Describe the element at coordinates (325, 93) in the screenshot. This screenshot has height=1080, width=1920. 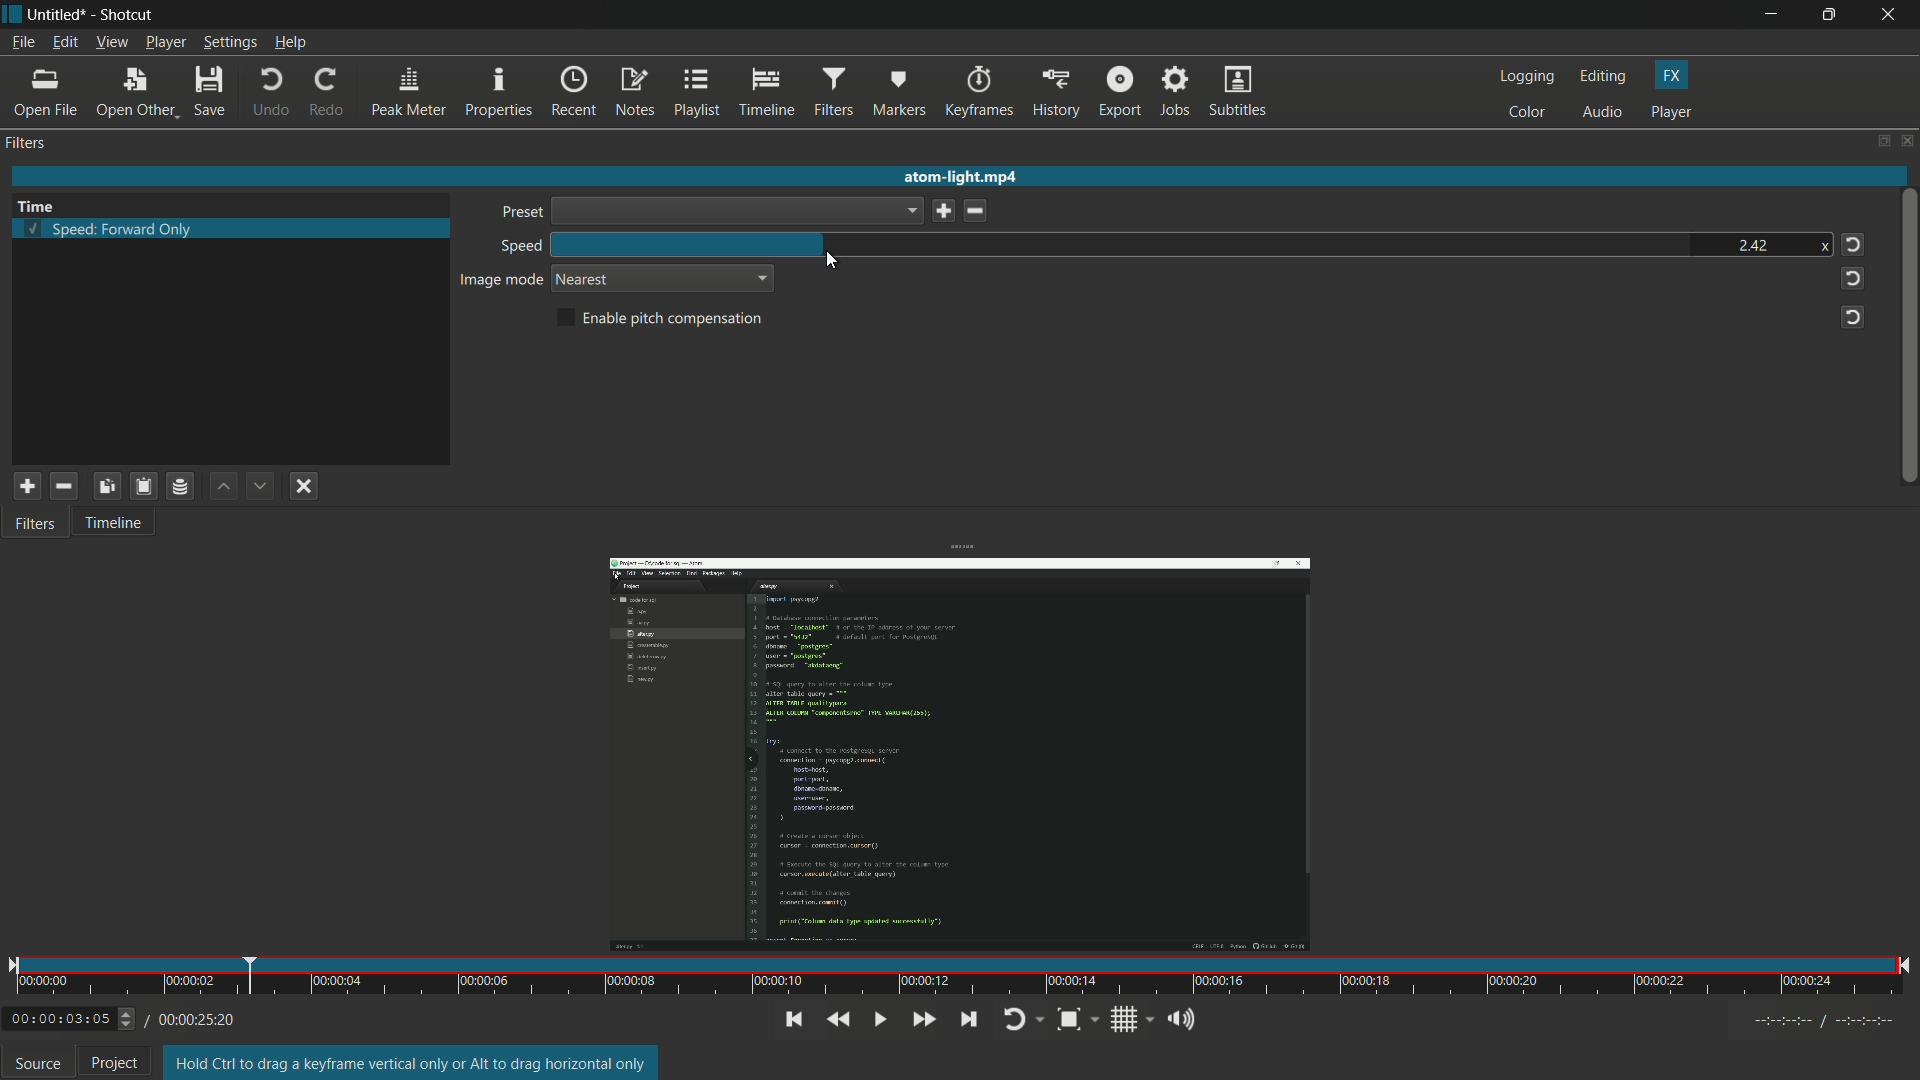
I see `redo` at that location.